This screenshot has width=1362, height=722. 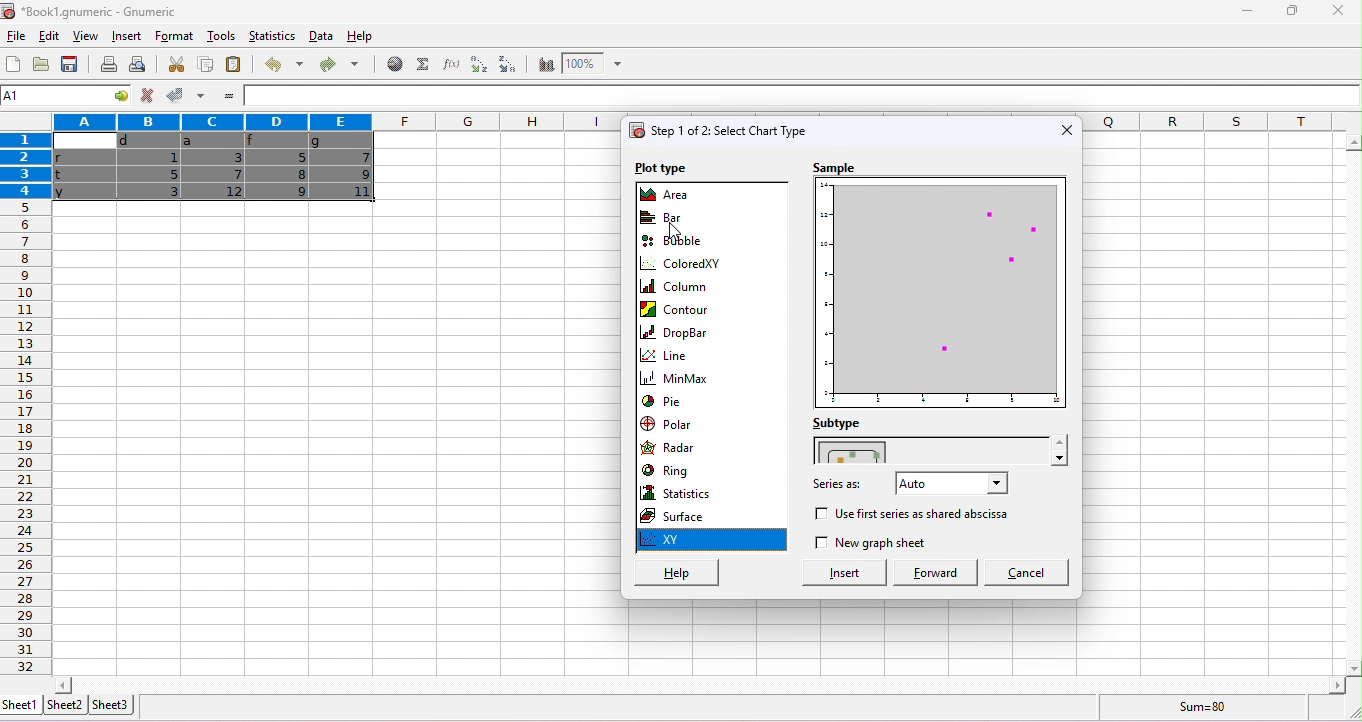 What do you see at coordinates (678, 289) in the screenshot?
I see `column` at bounding box center [678, 289].